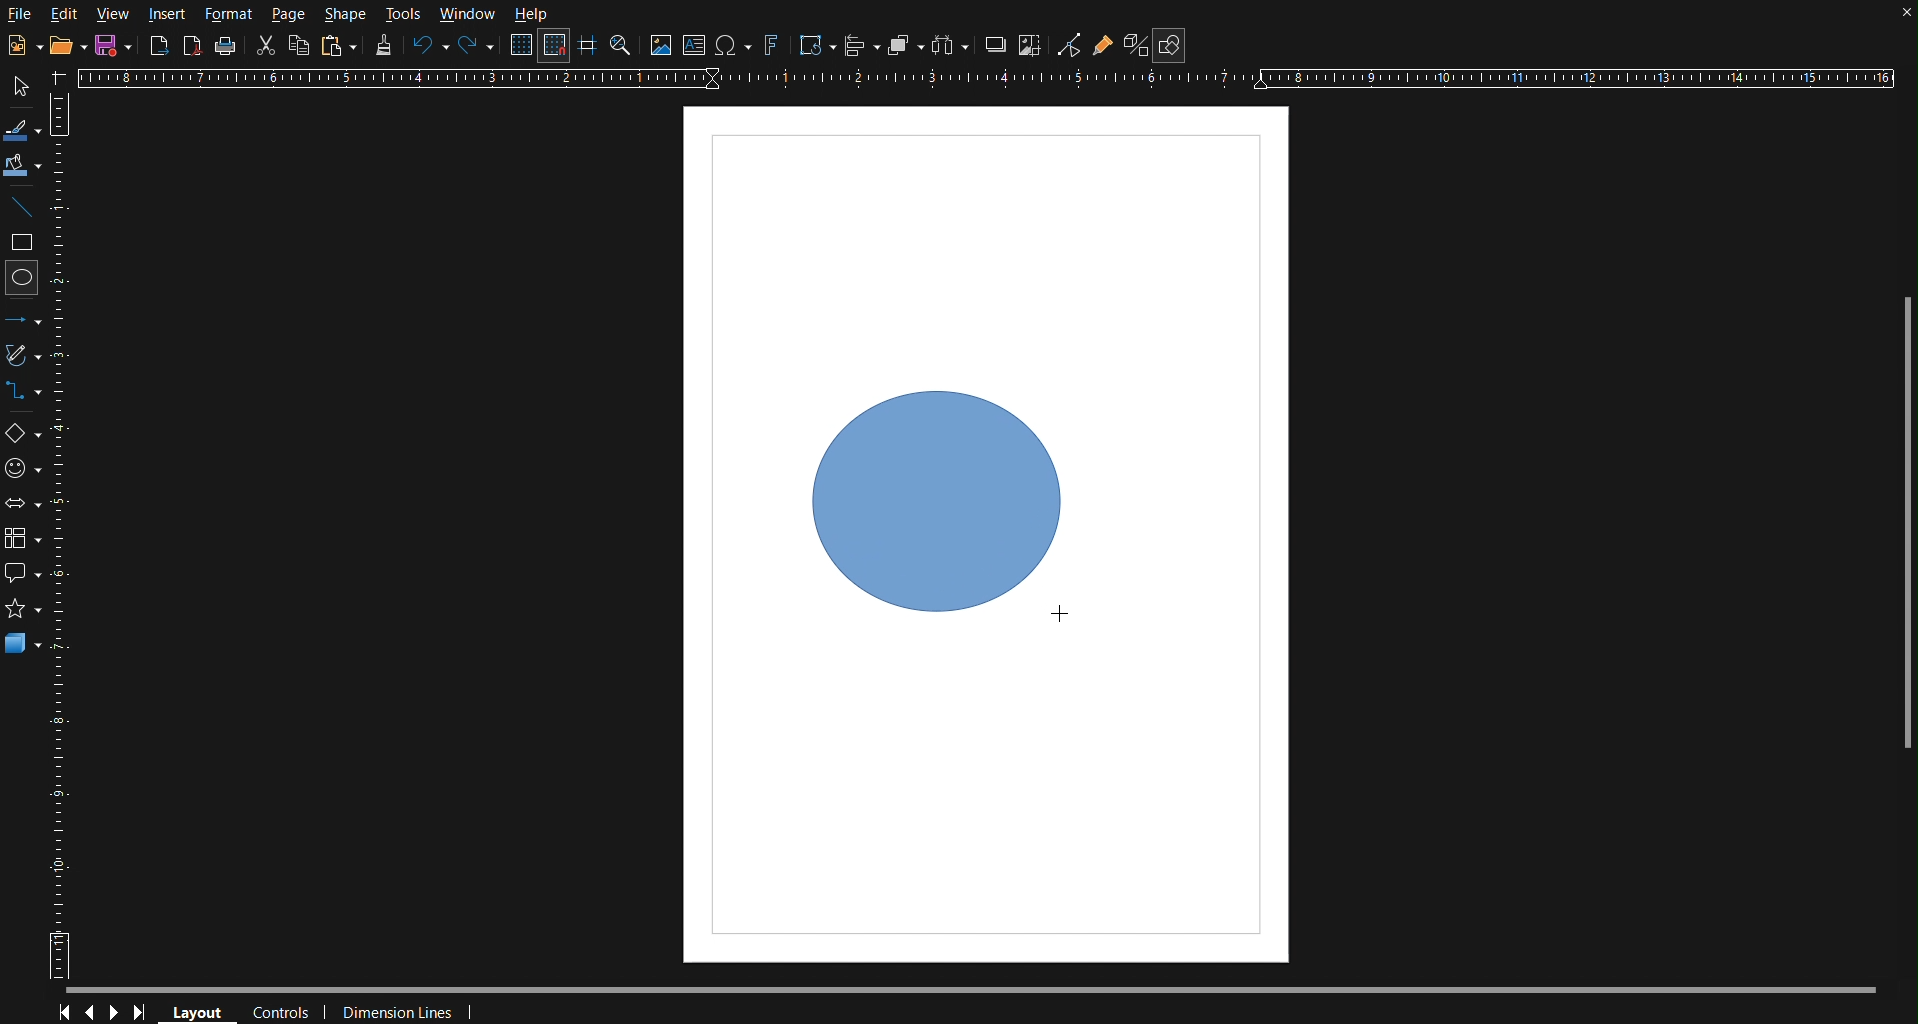  Describe the element at coordinates (204, 1010) in the screenshot. I see `Layout` at that location.